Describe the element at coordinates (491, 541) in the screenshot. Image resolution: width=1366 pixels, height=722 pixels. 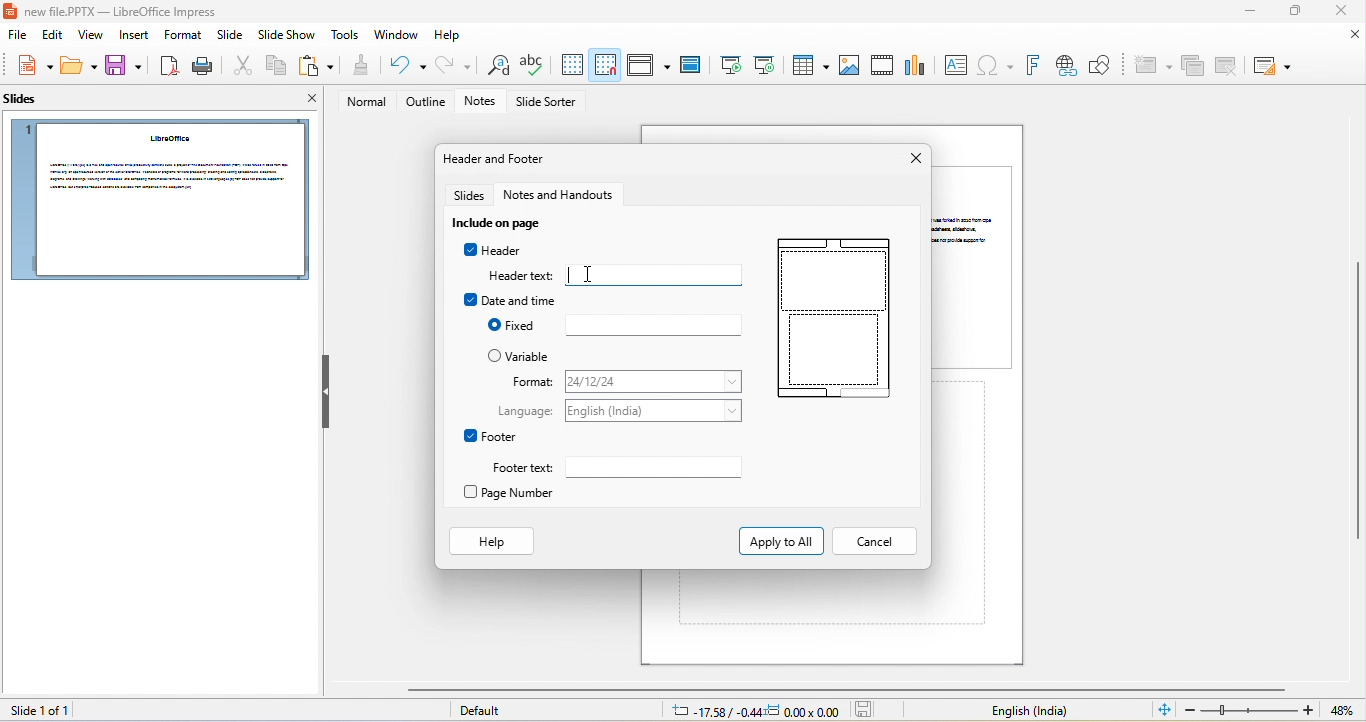
I see `Help` at that location.